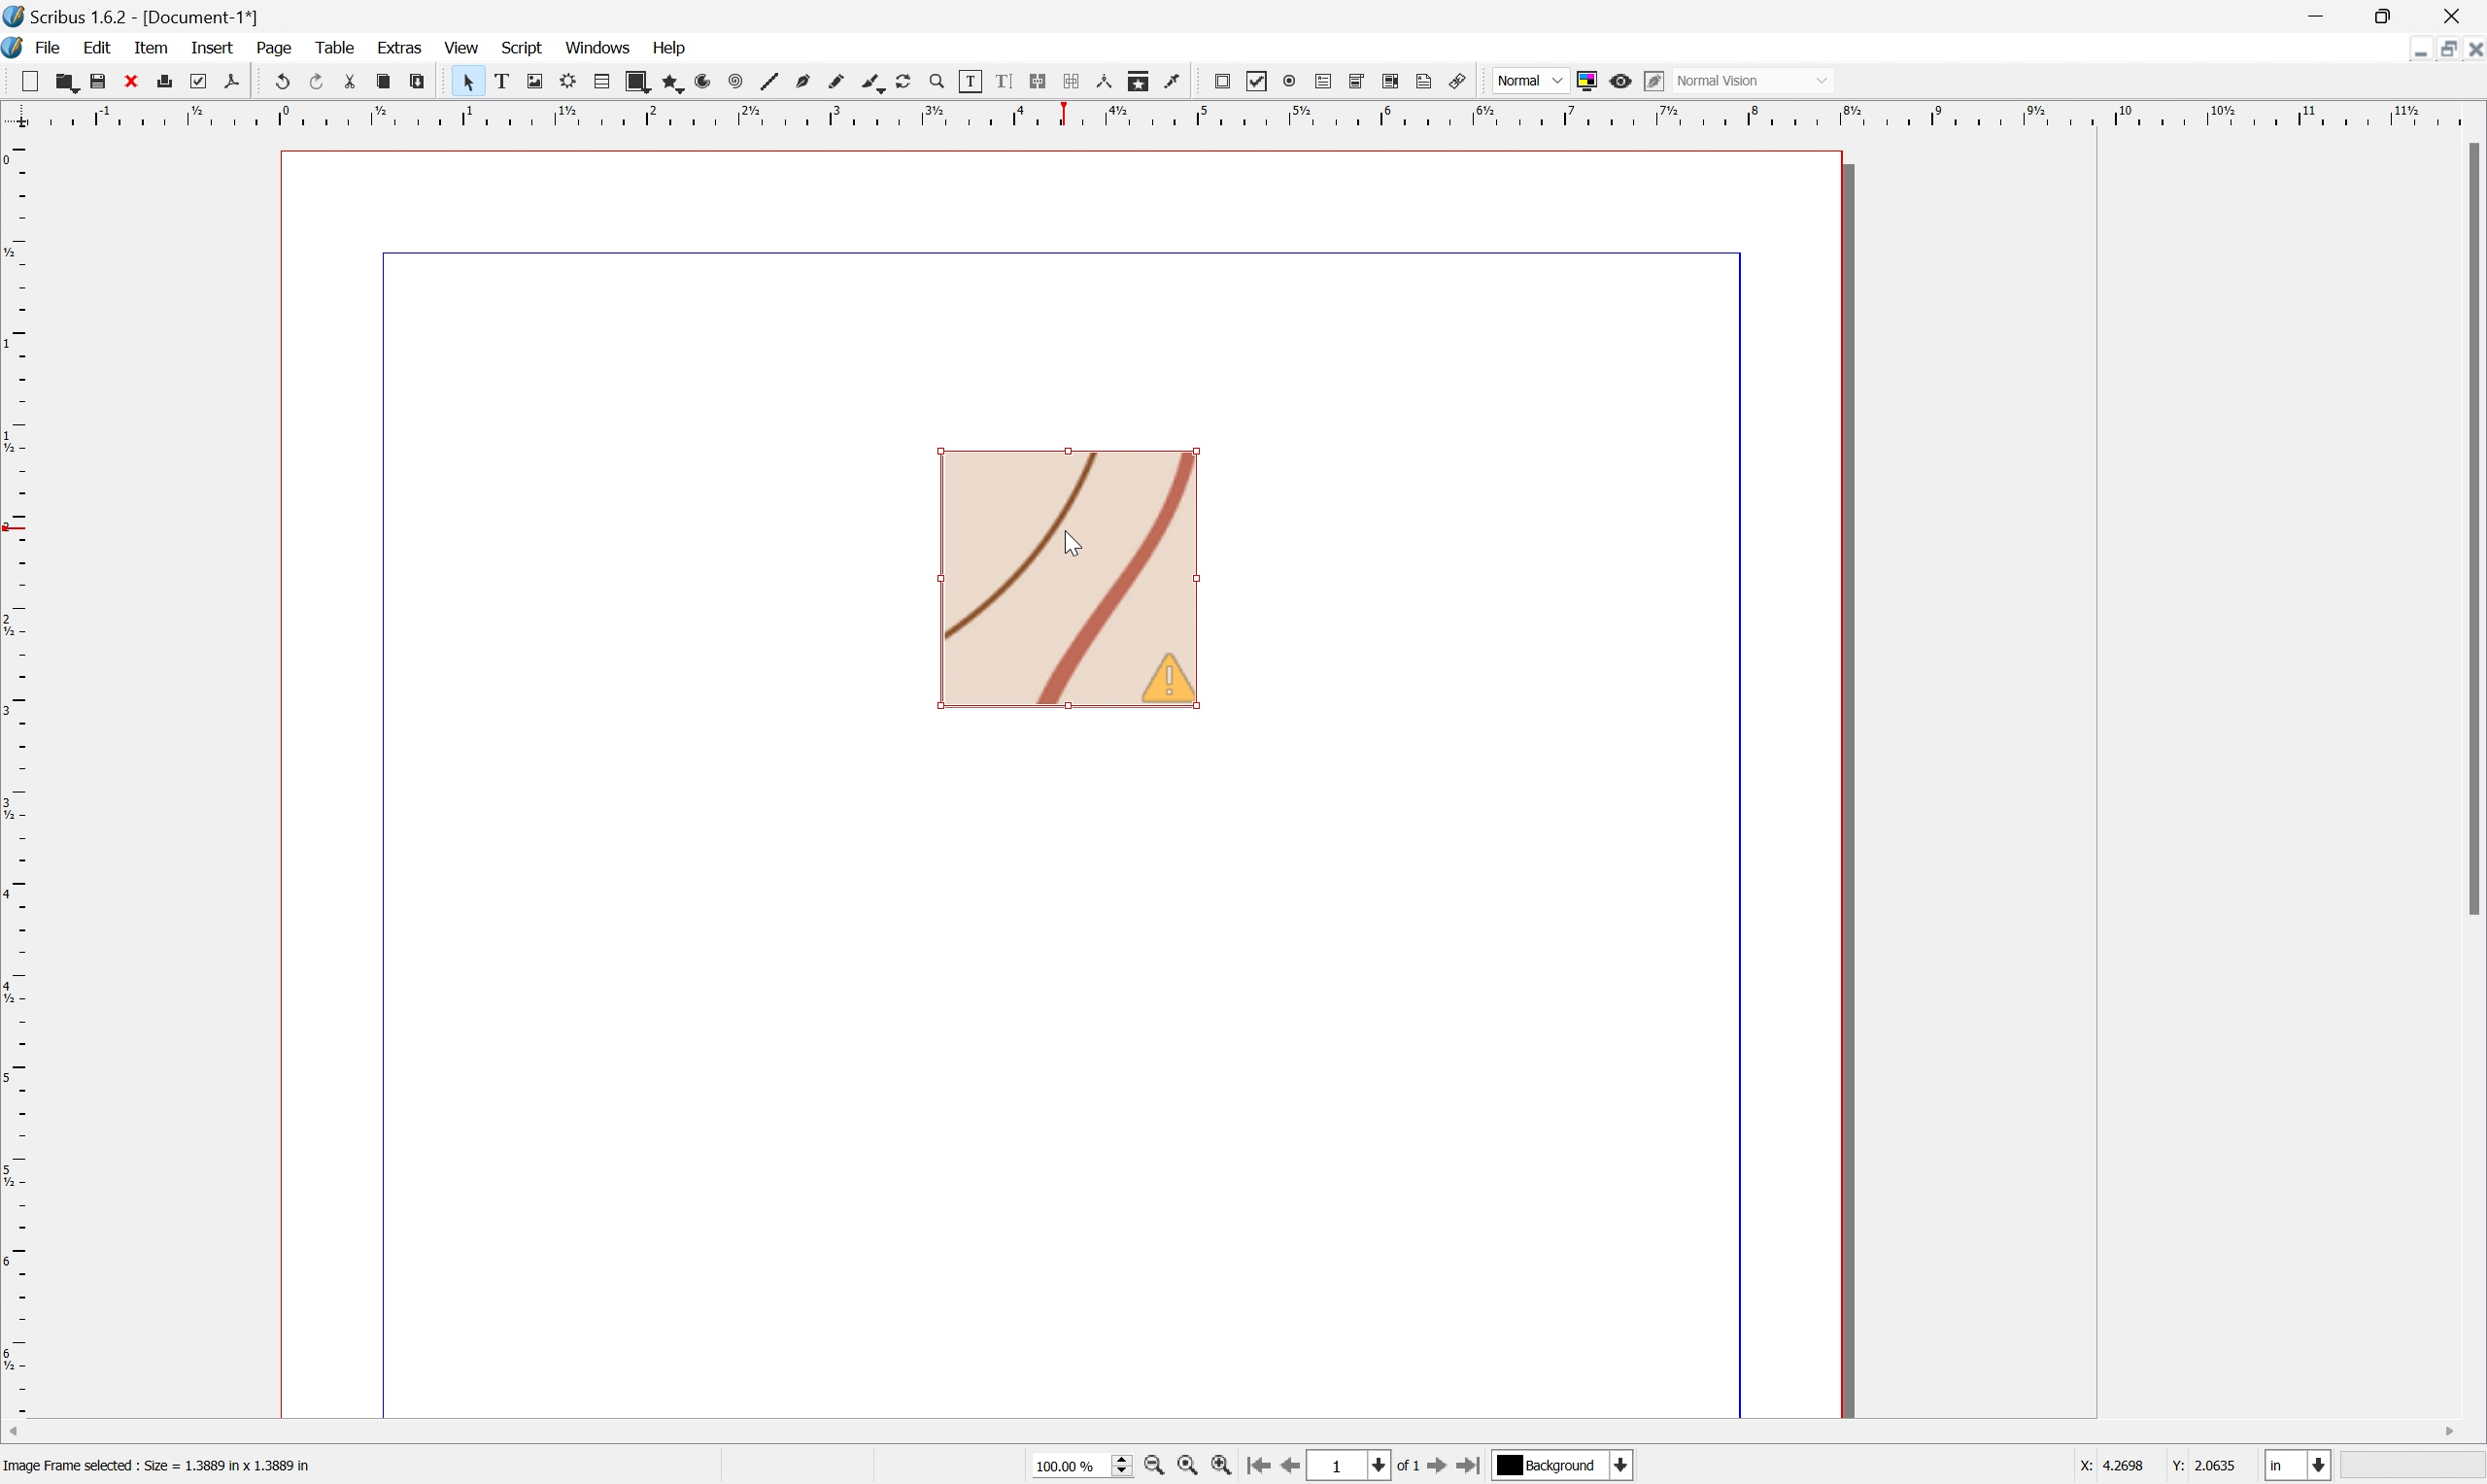 Image resolution: width=2487 pixels, height=1484 pixels. I want to click on Table, so click(338, 45).